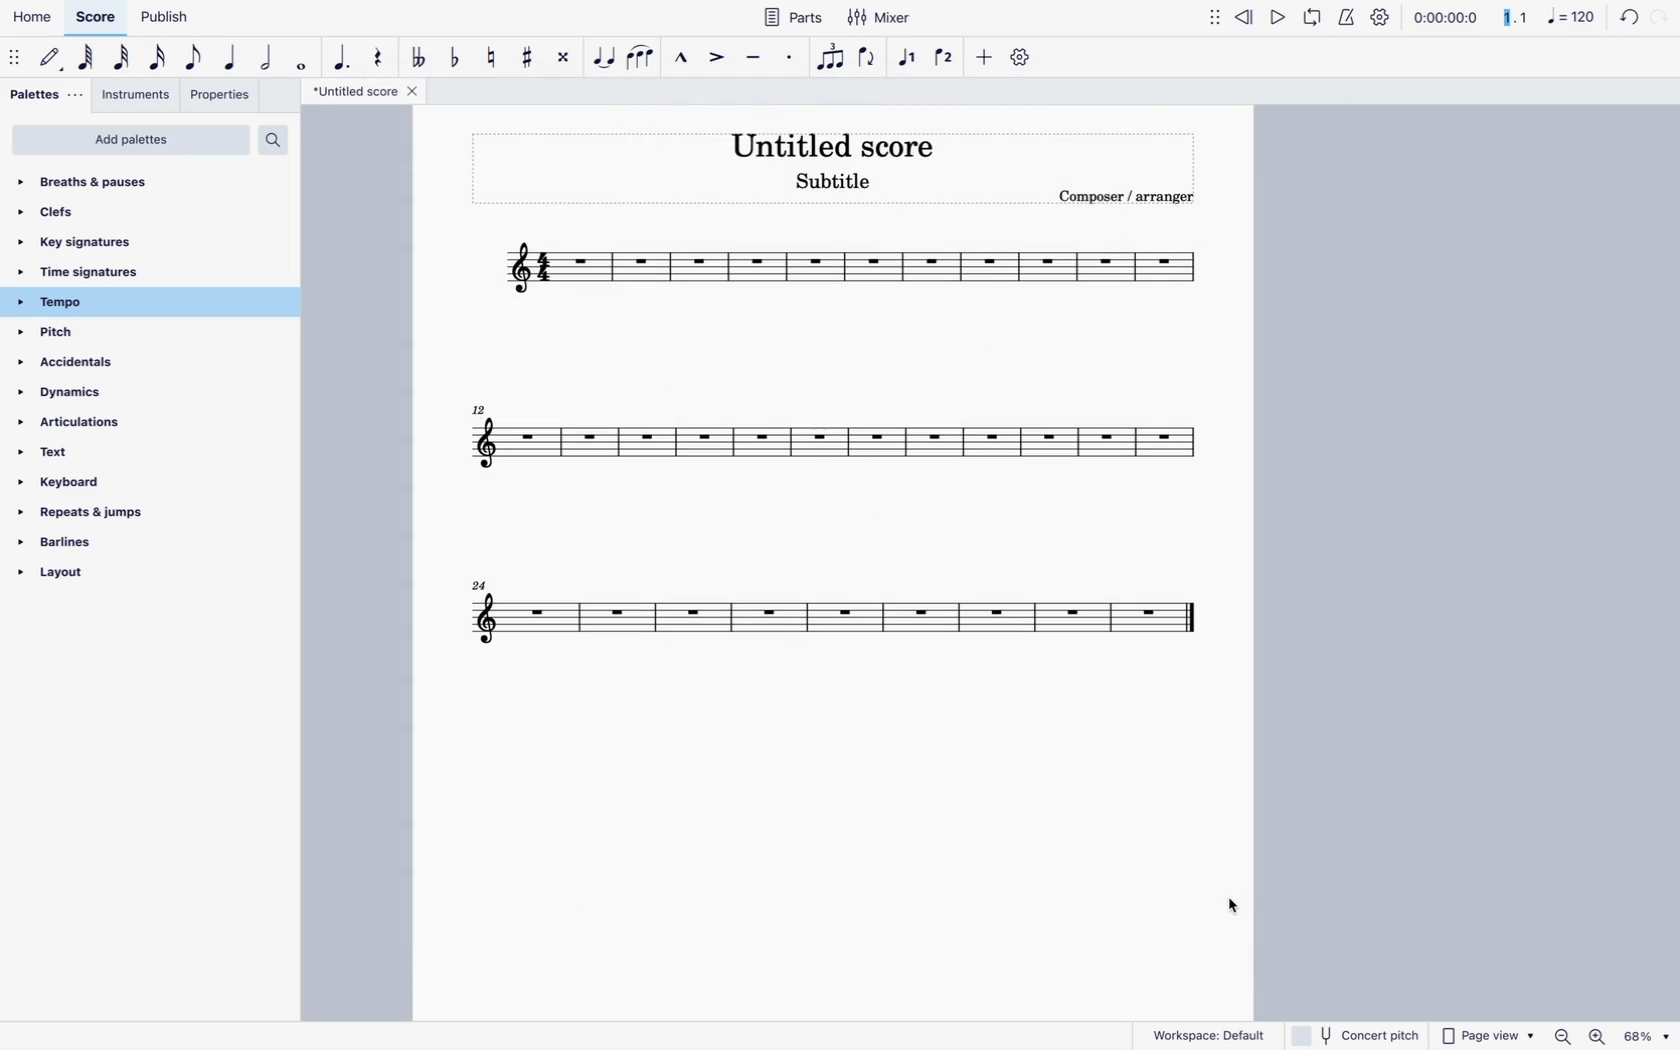 This screenshot has width=1680, height=1050. I want to click on 32nd note, so click(123, 58).